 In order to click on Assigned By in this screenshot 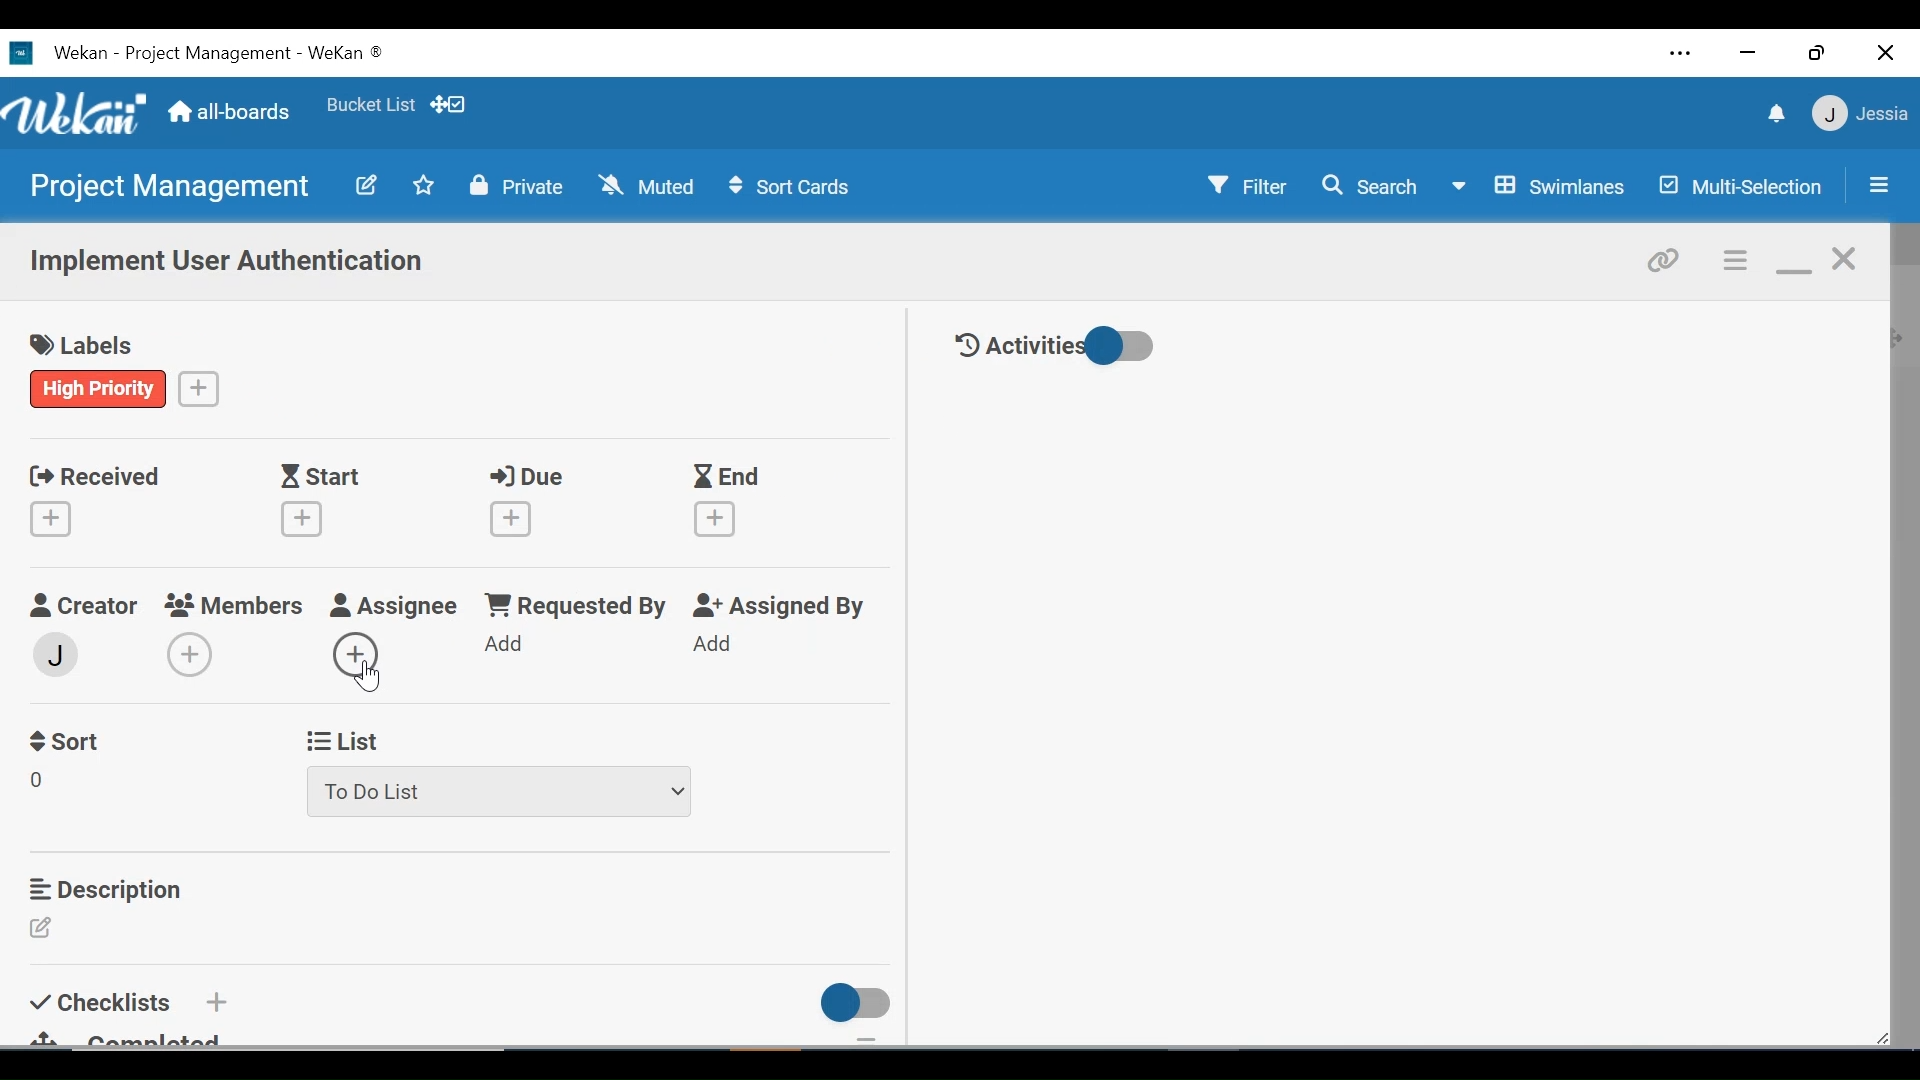, I will do `click(784, 607)`.